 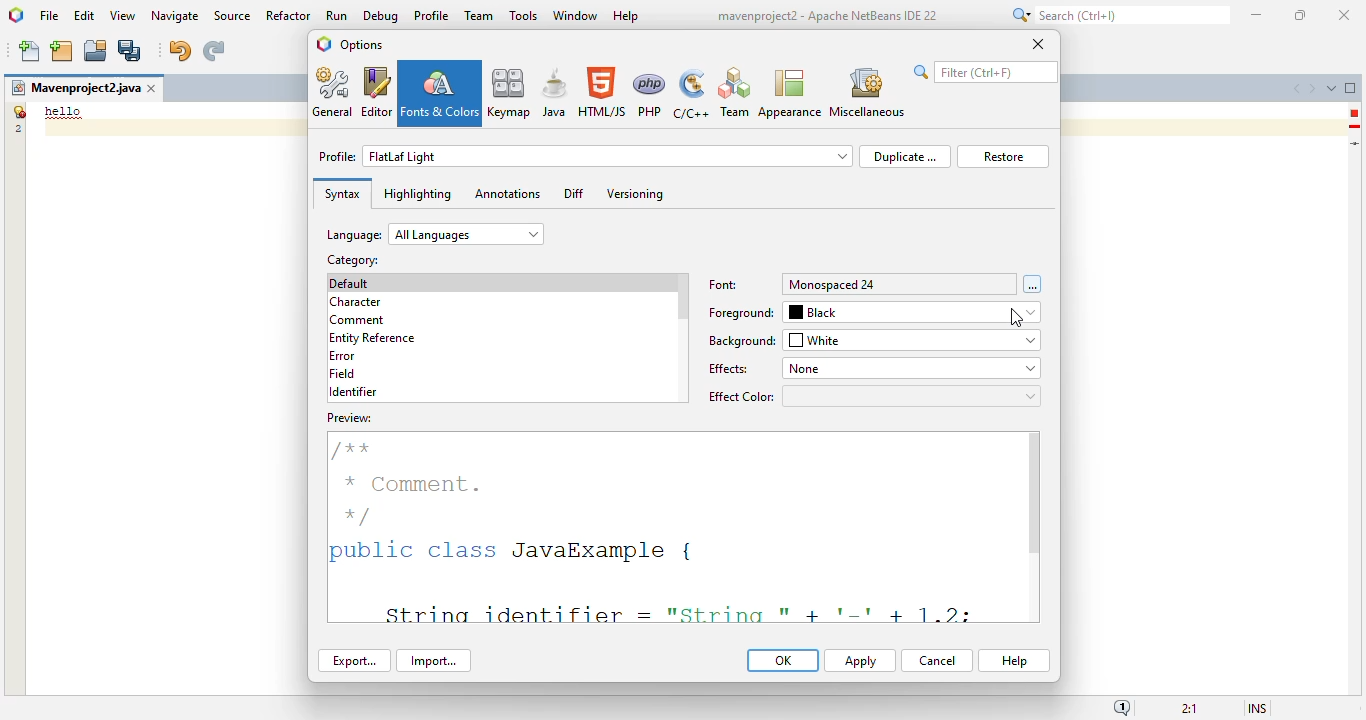 I want to click on logo, so click(x=17, y=15).